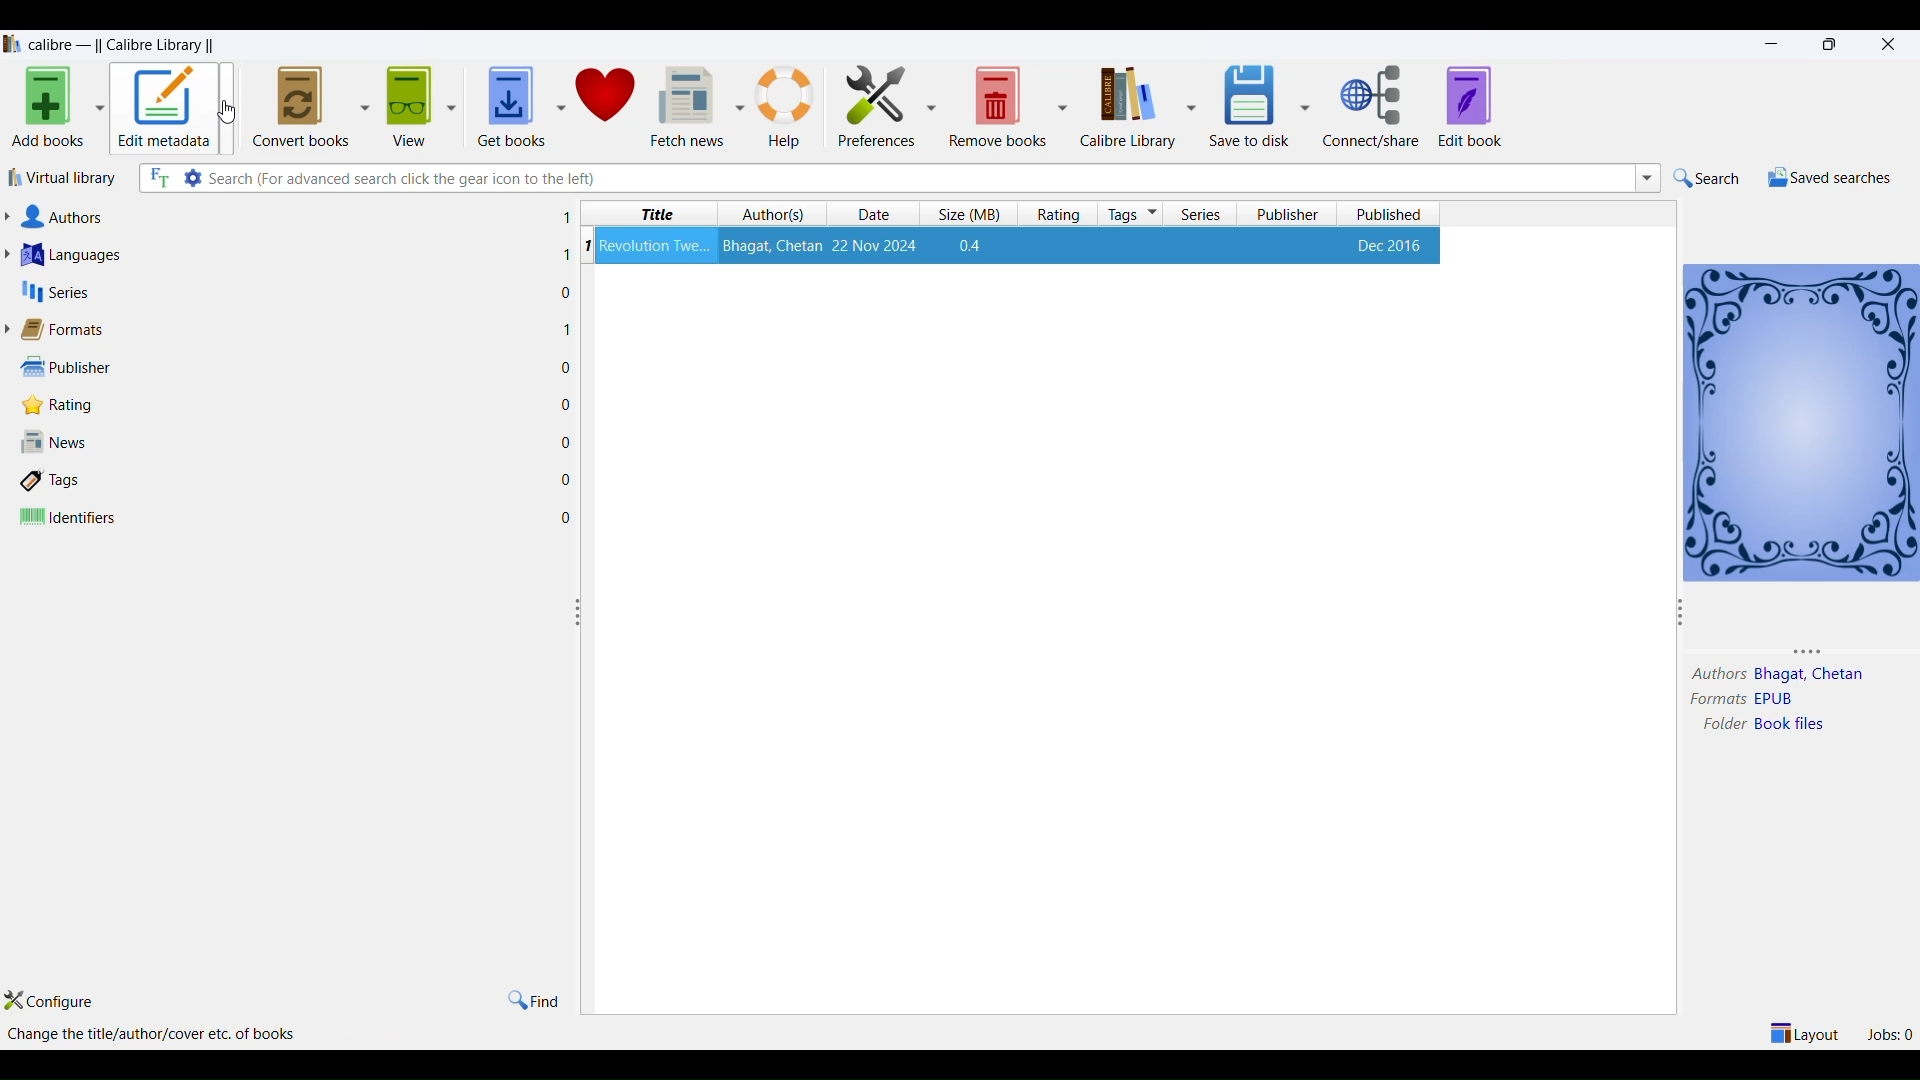 This screenshot has height=1080, width=1920. I want to click on layout, so click(1803, 1029).